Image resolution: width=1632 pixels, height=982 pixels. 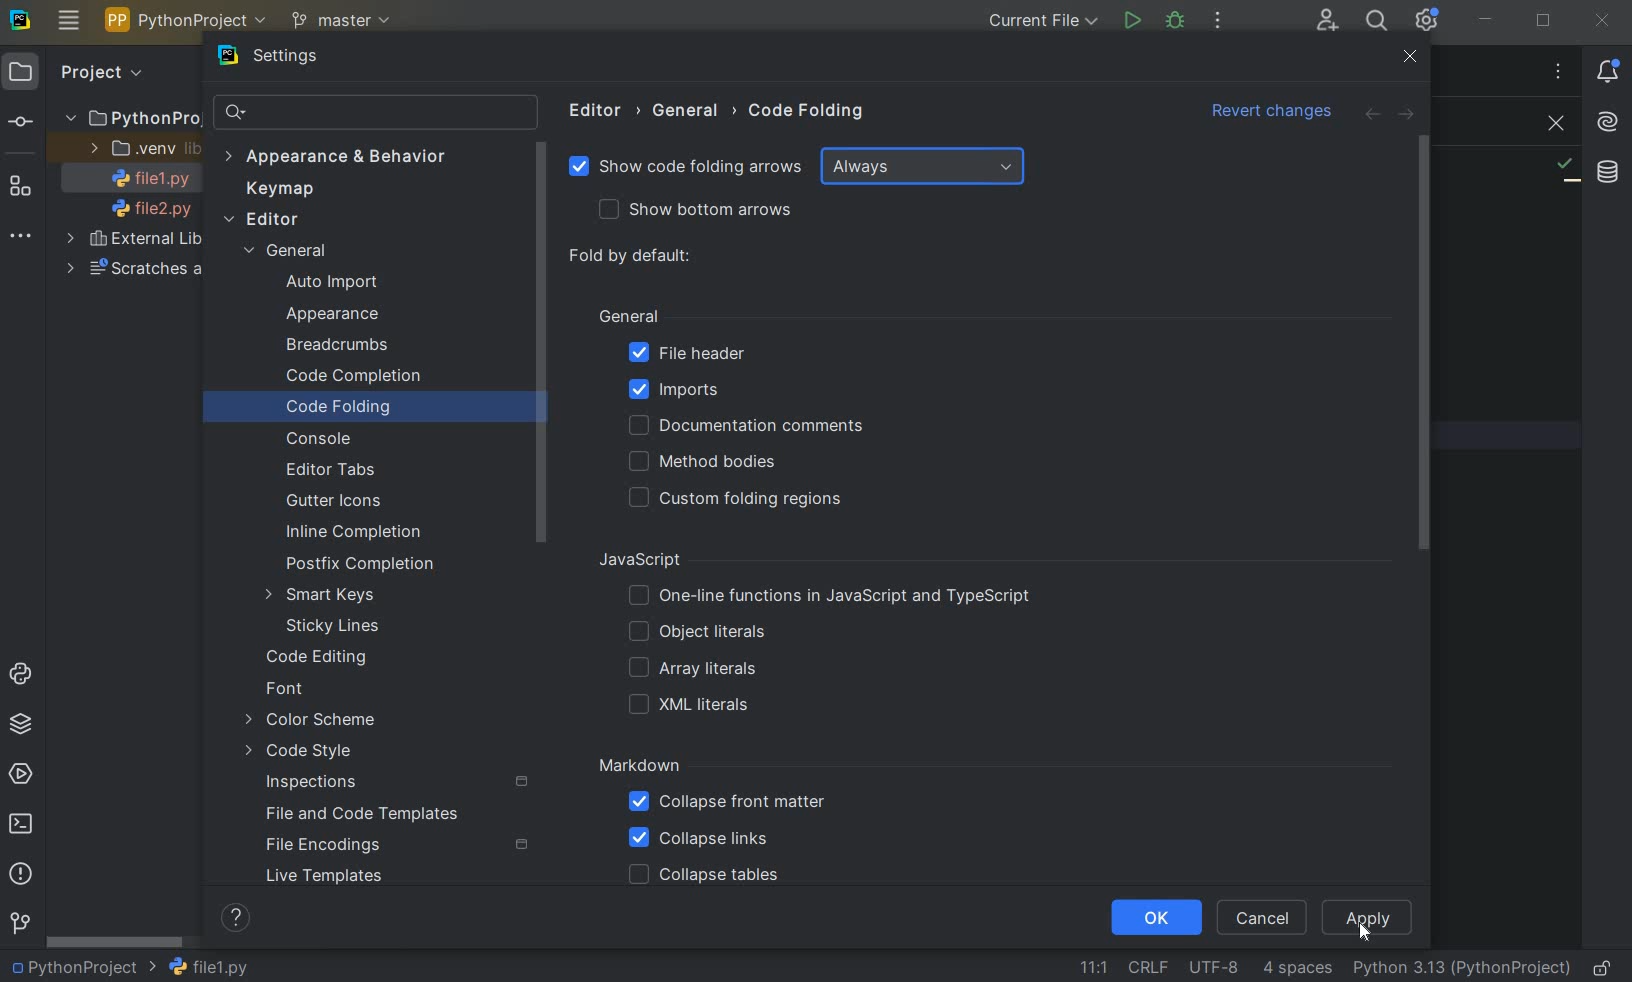 What do you see at coordinates (293, 690) in the screenshot?
I see `FONT` at bounding box center [293, 690].